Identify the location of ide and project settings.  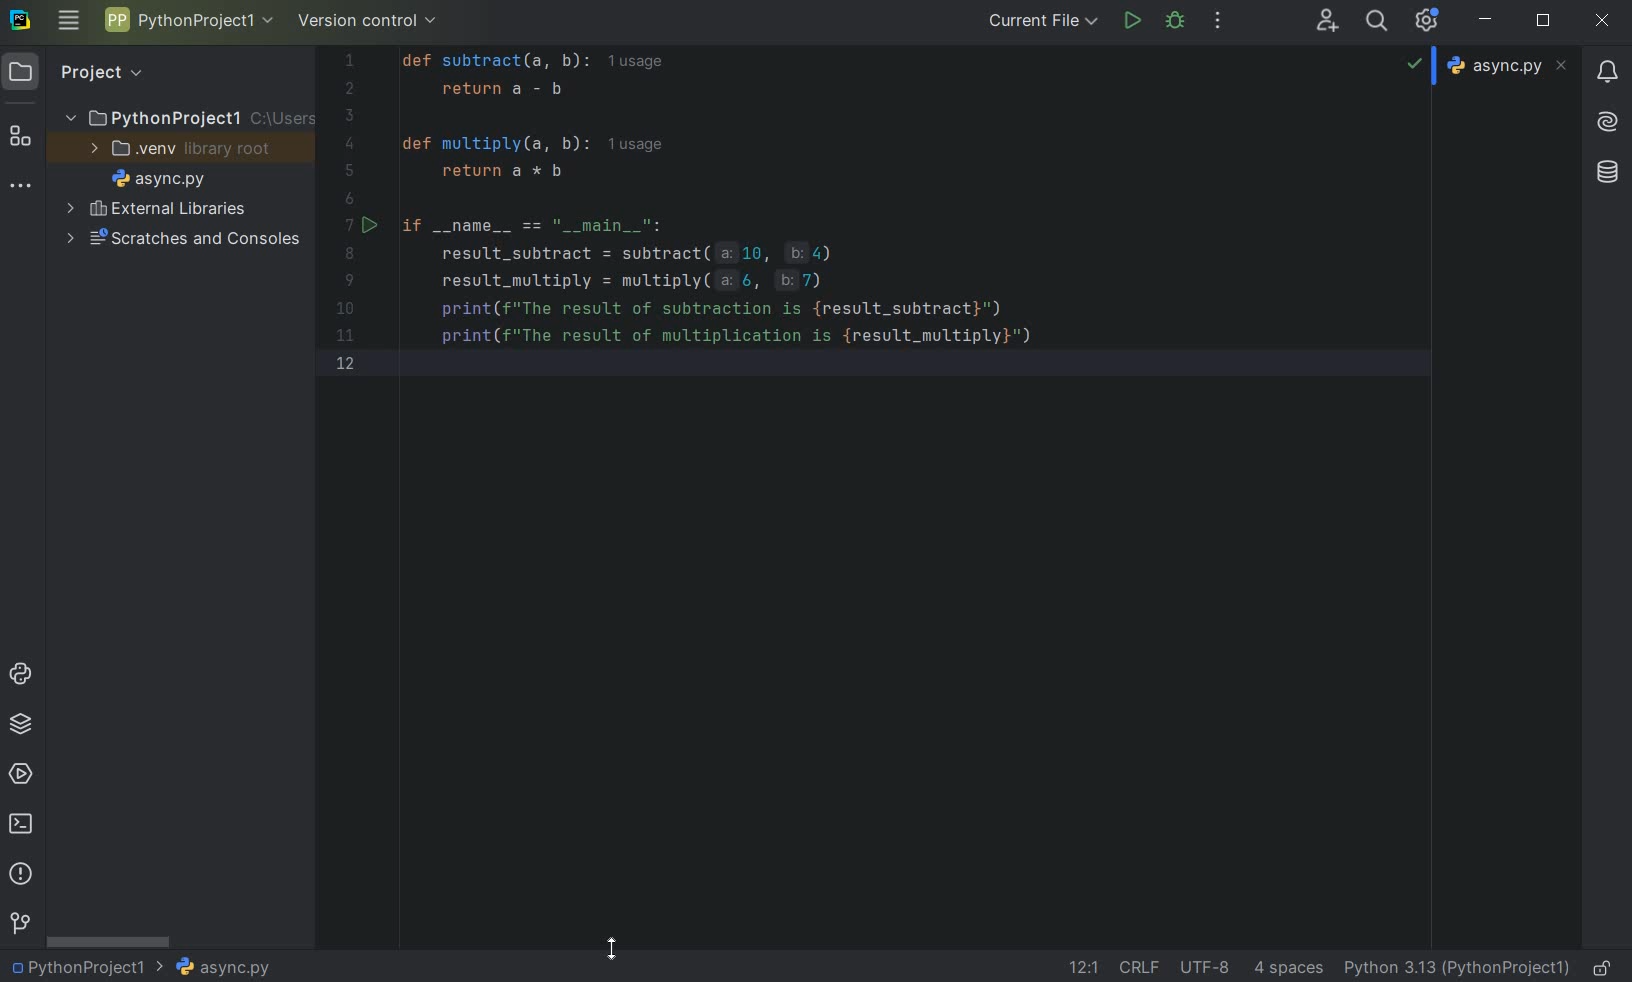
(1427, 21).